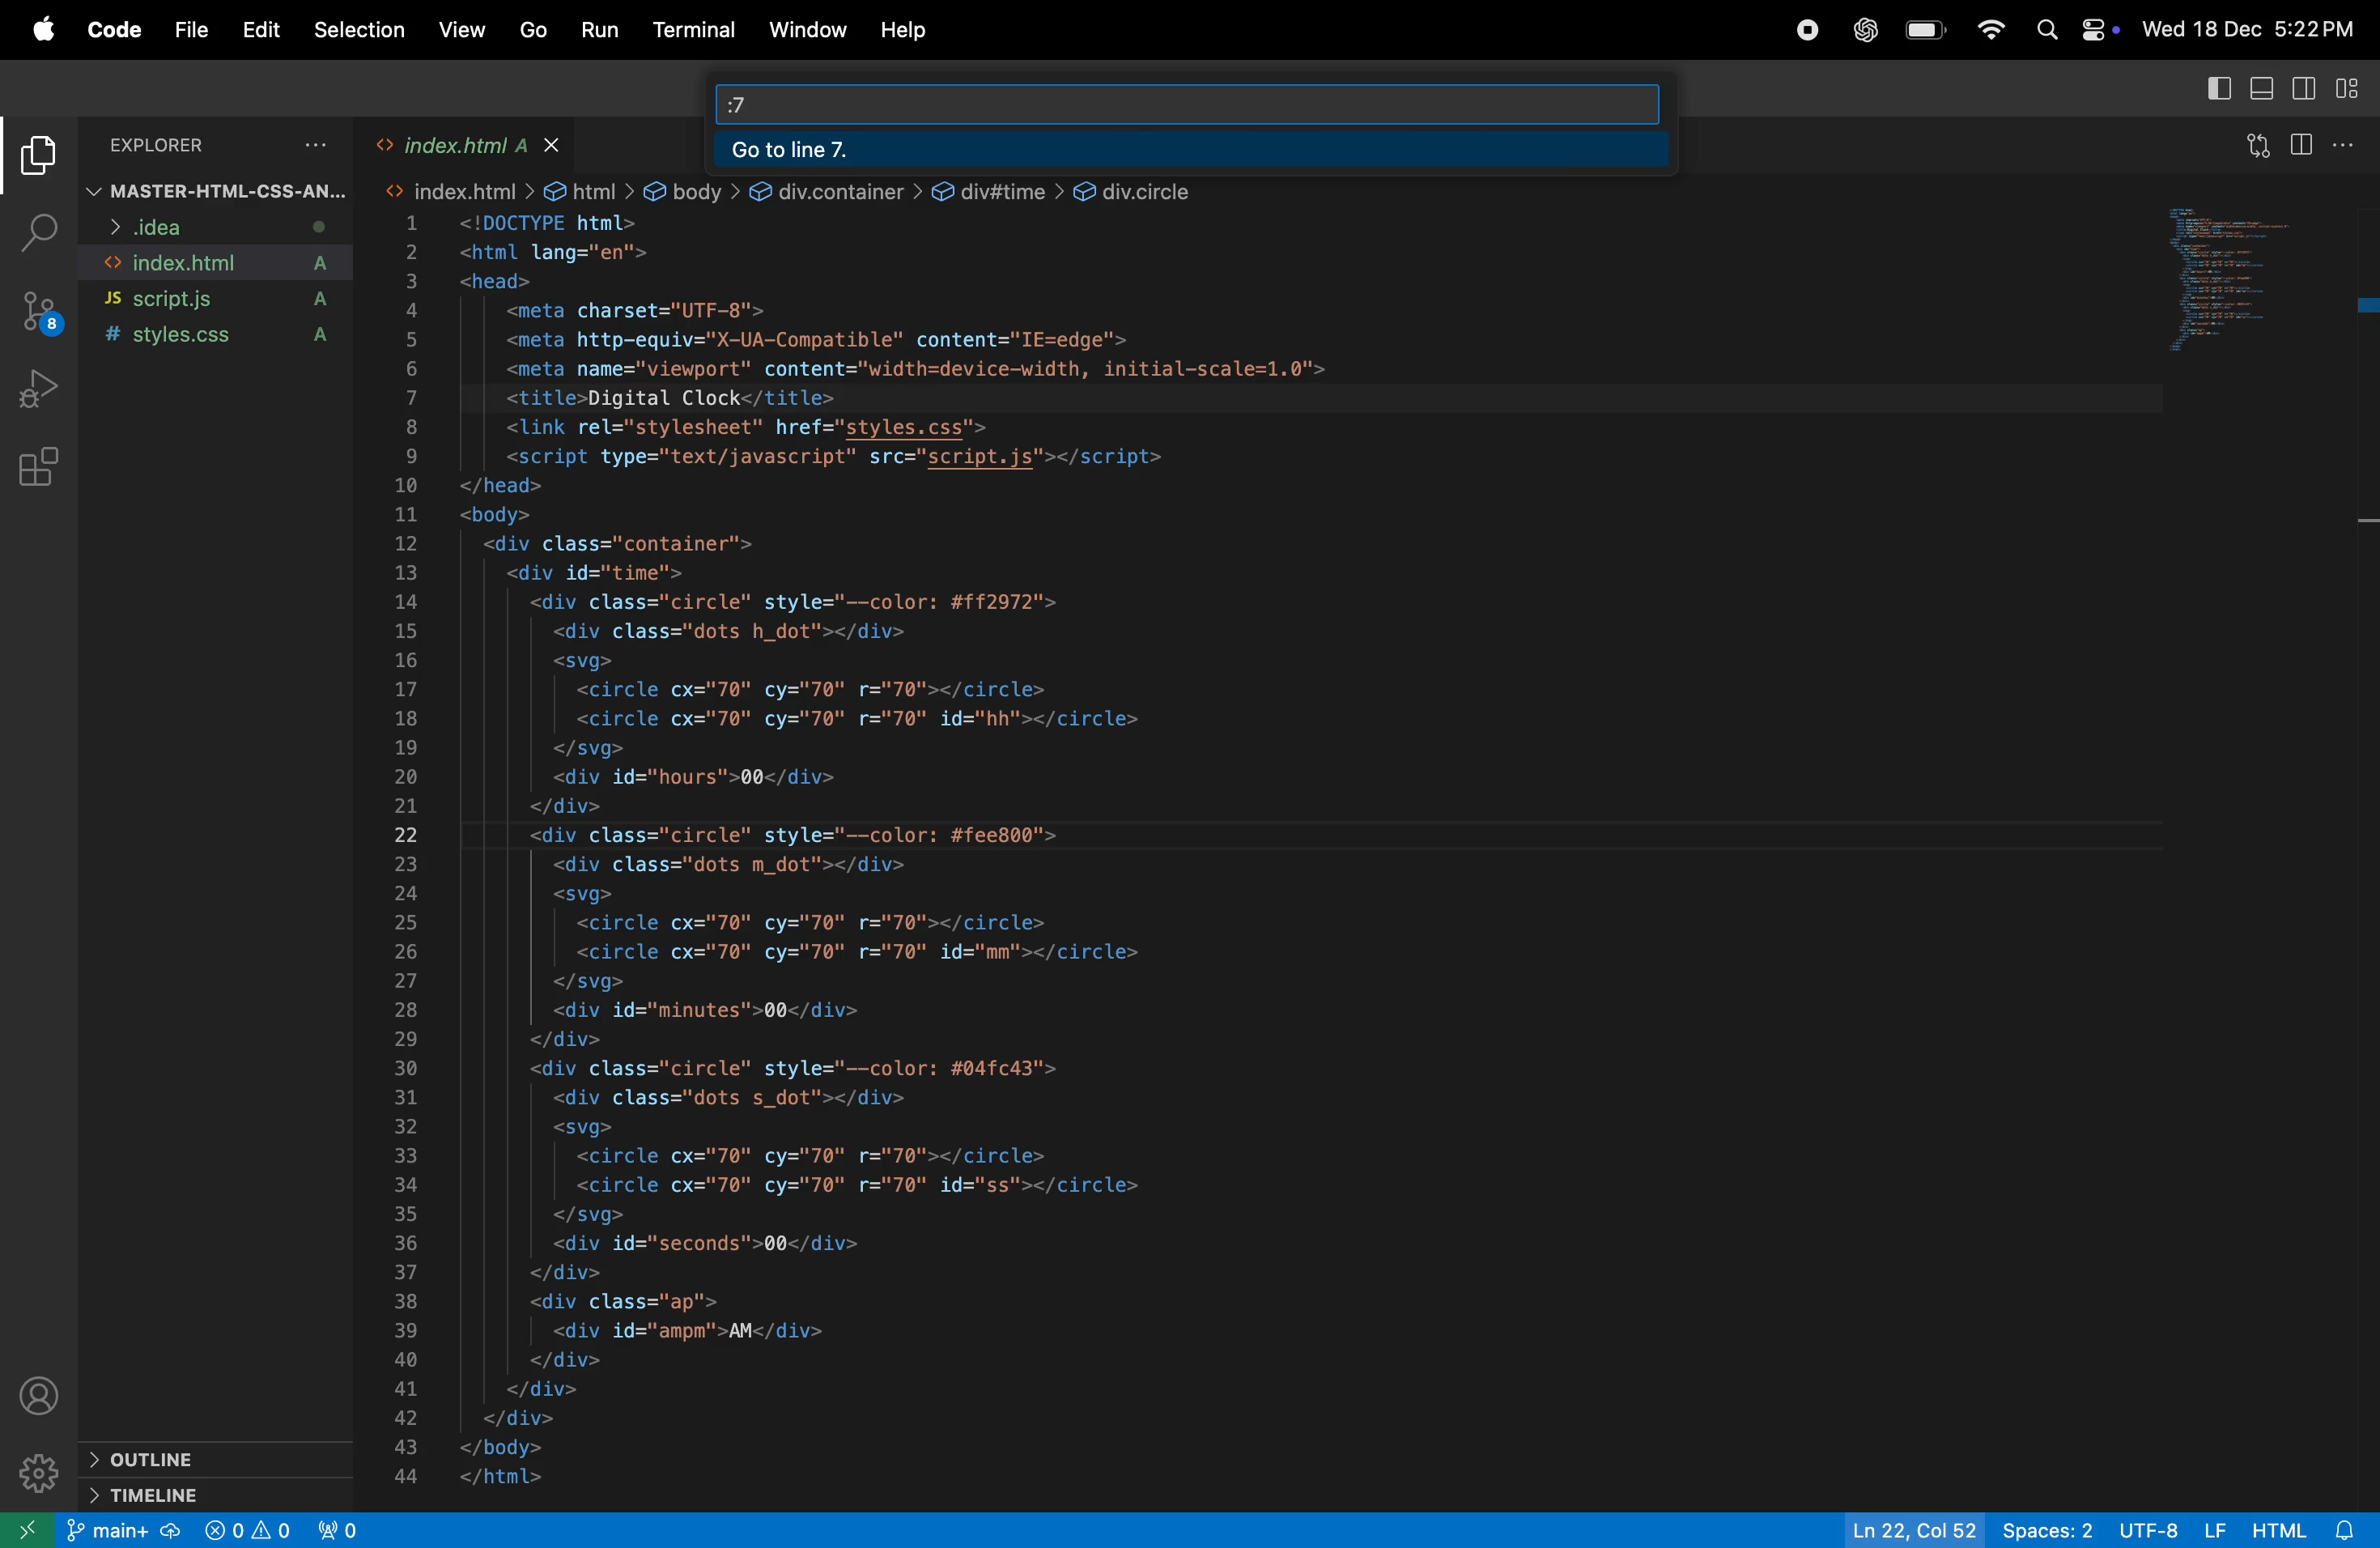 This screenshot has width=2380, height=1548. I want to click on Go line 7, so click(1192, 149).